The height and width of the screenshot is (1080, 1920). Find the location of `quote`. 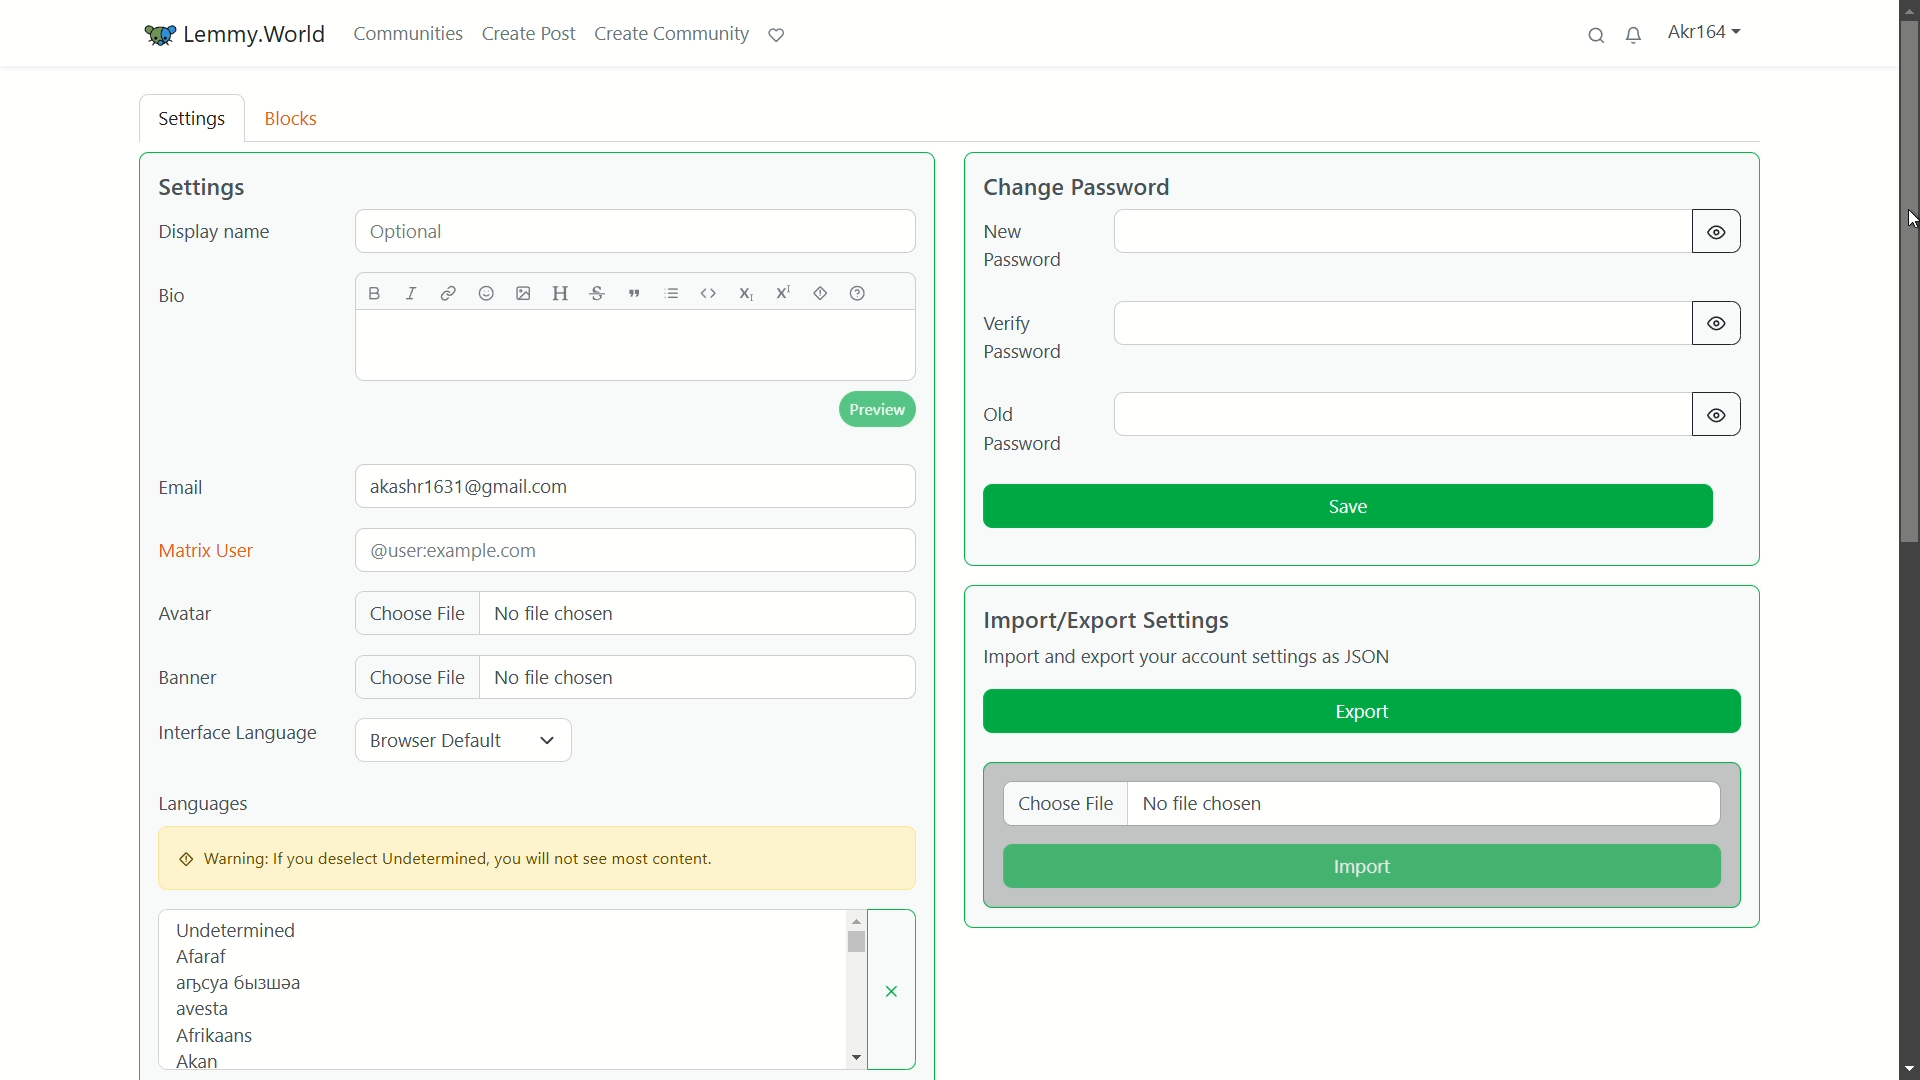

quote is located at coordinates (633, 294).